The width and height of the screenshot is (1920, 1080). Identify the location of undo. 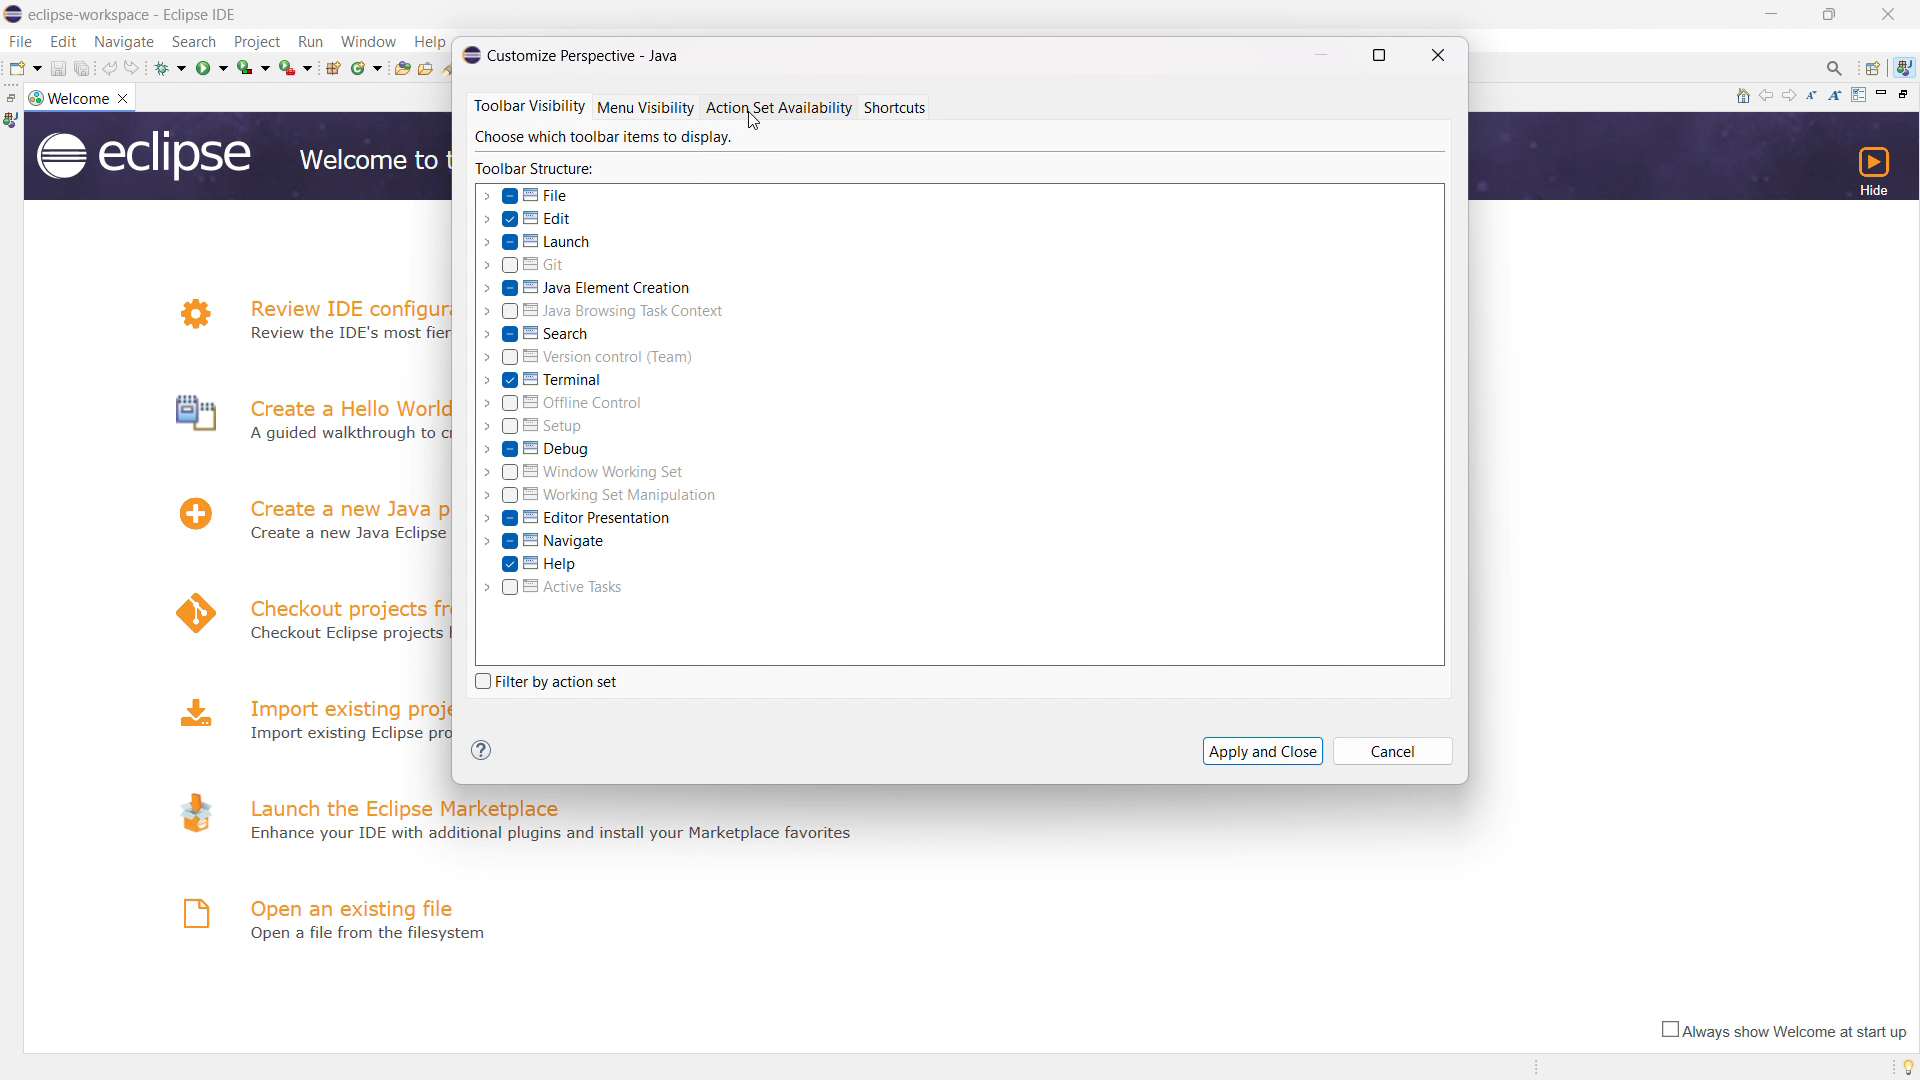
(110, 68).